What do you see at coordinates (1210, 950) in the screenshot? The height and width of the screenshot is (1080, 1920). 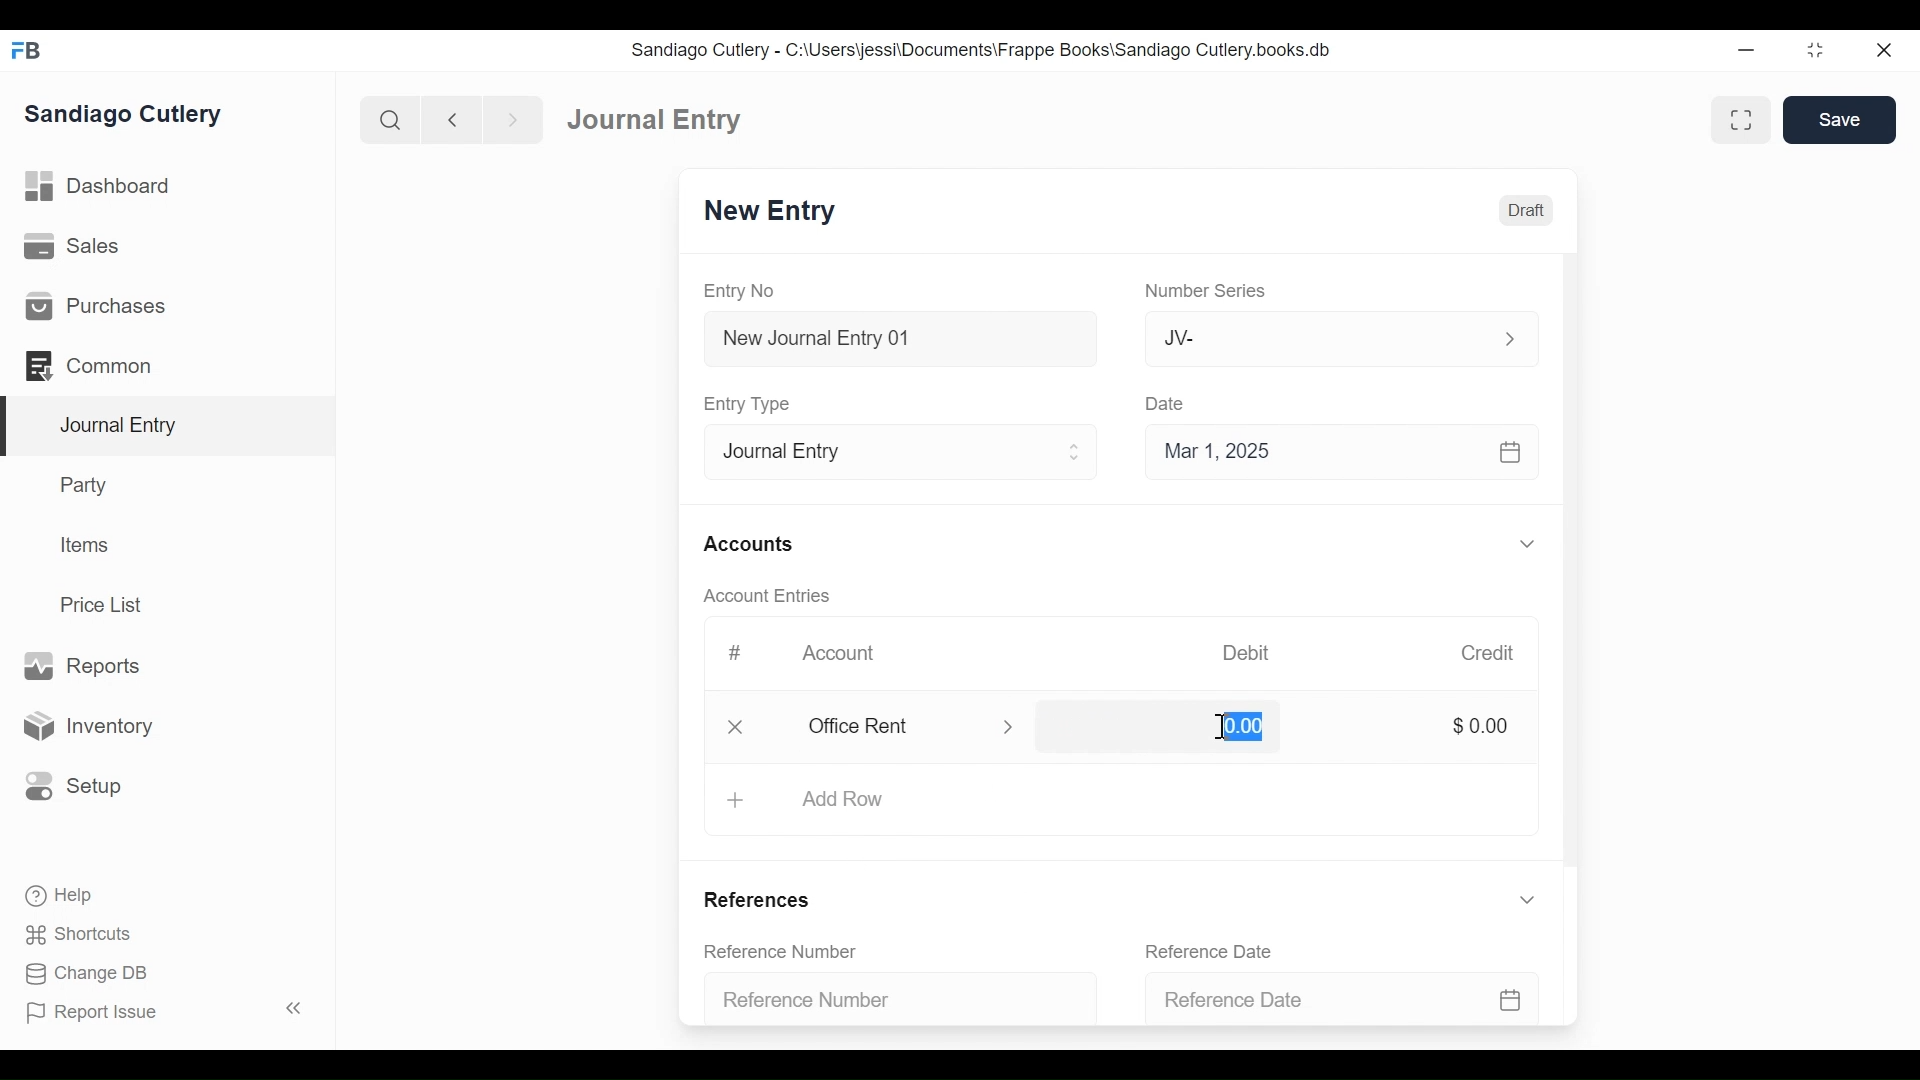 I see `Reference Date` at bounding box center [1210, 950].